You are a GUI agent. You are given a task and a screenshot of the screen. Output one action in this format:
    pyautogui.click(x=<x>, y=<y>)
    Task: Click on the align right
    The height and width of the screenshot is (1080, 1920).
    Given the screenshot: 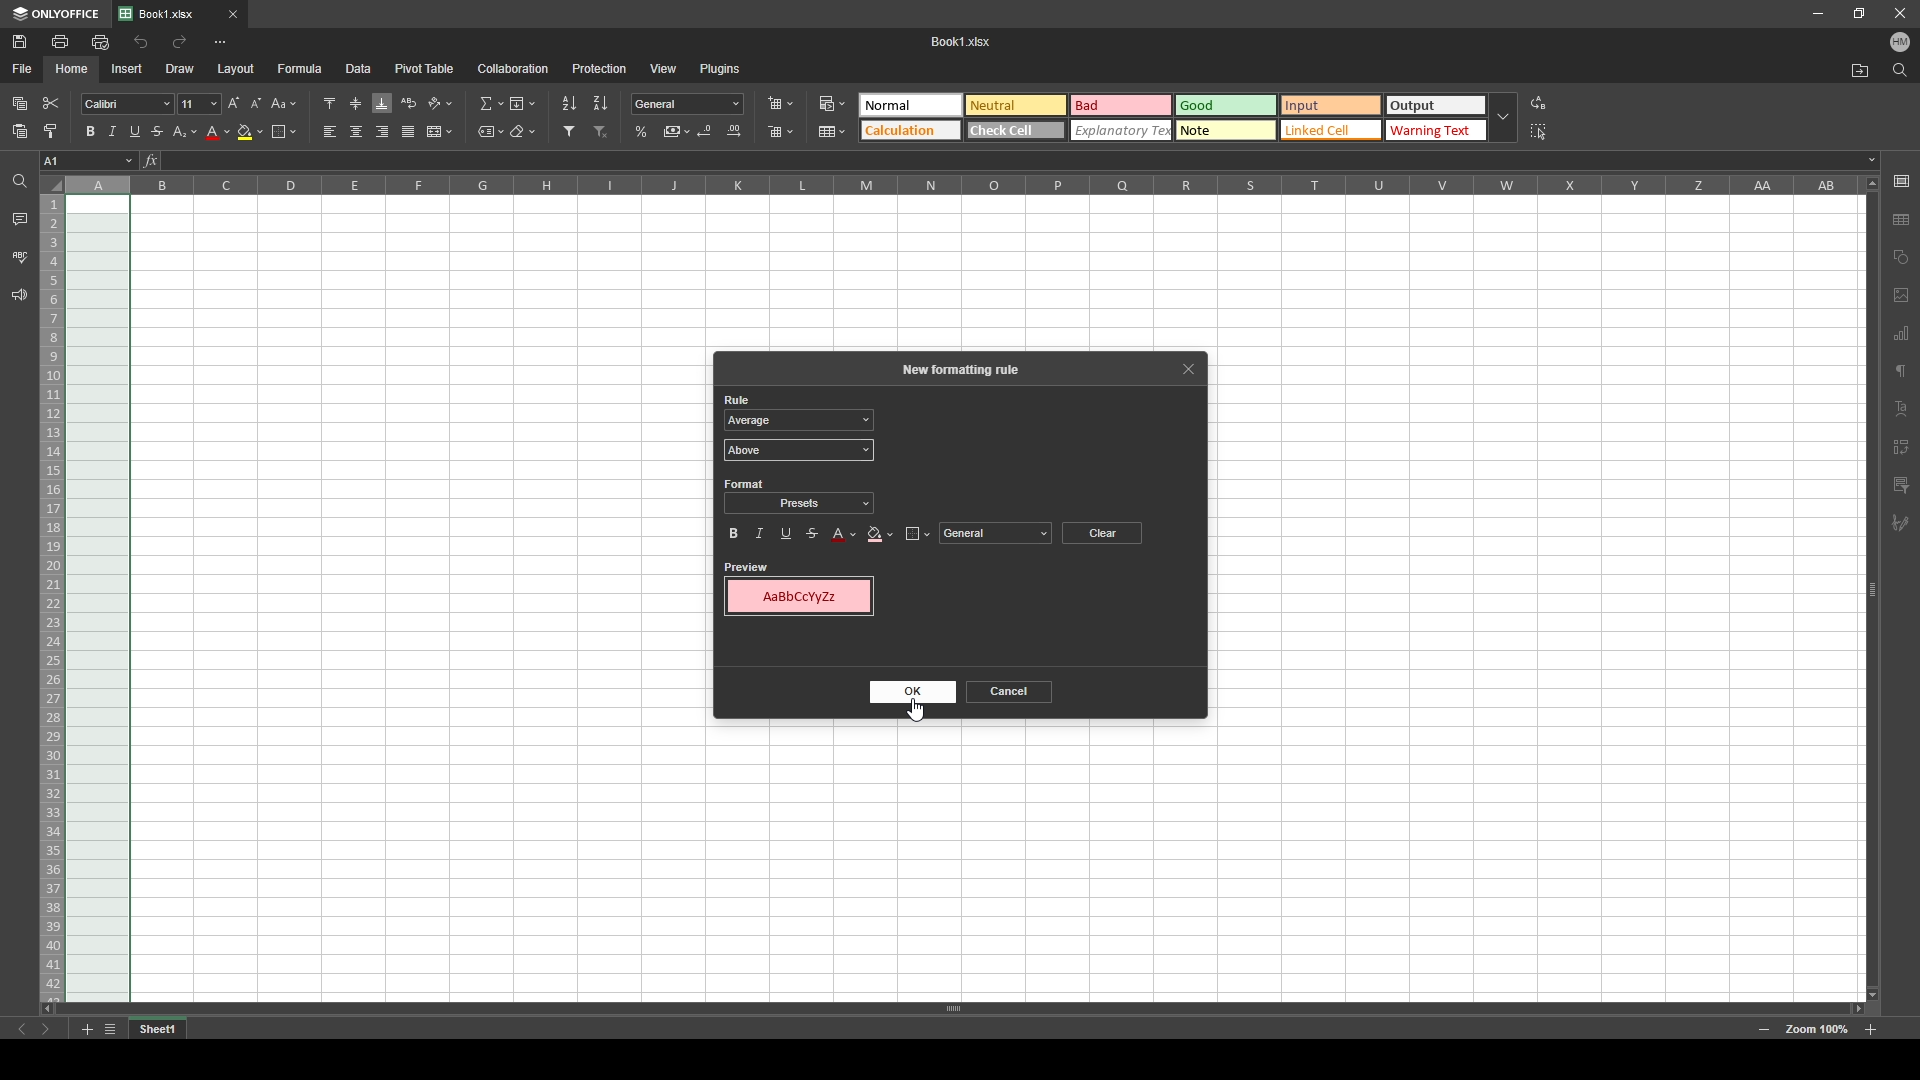 What is the action you would take?
    pyautogui.click(x=383, y=132)
    